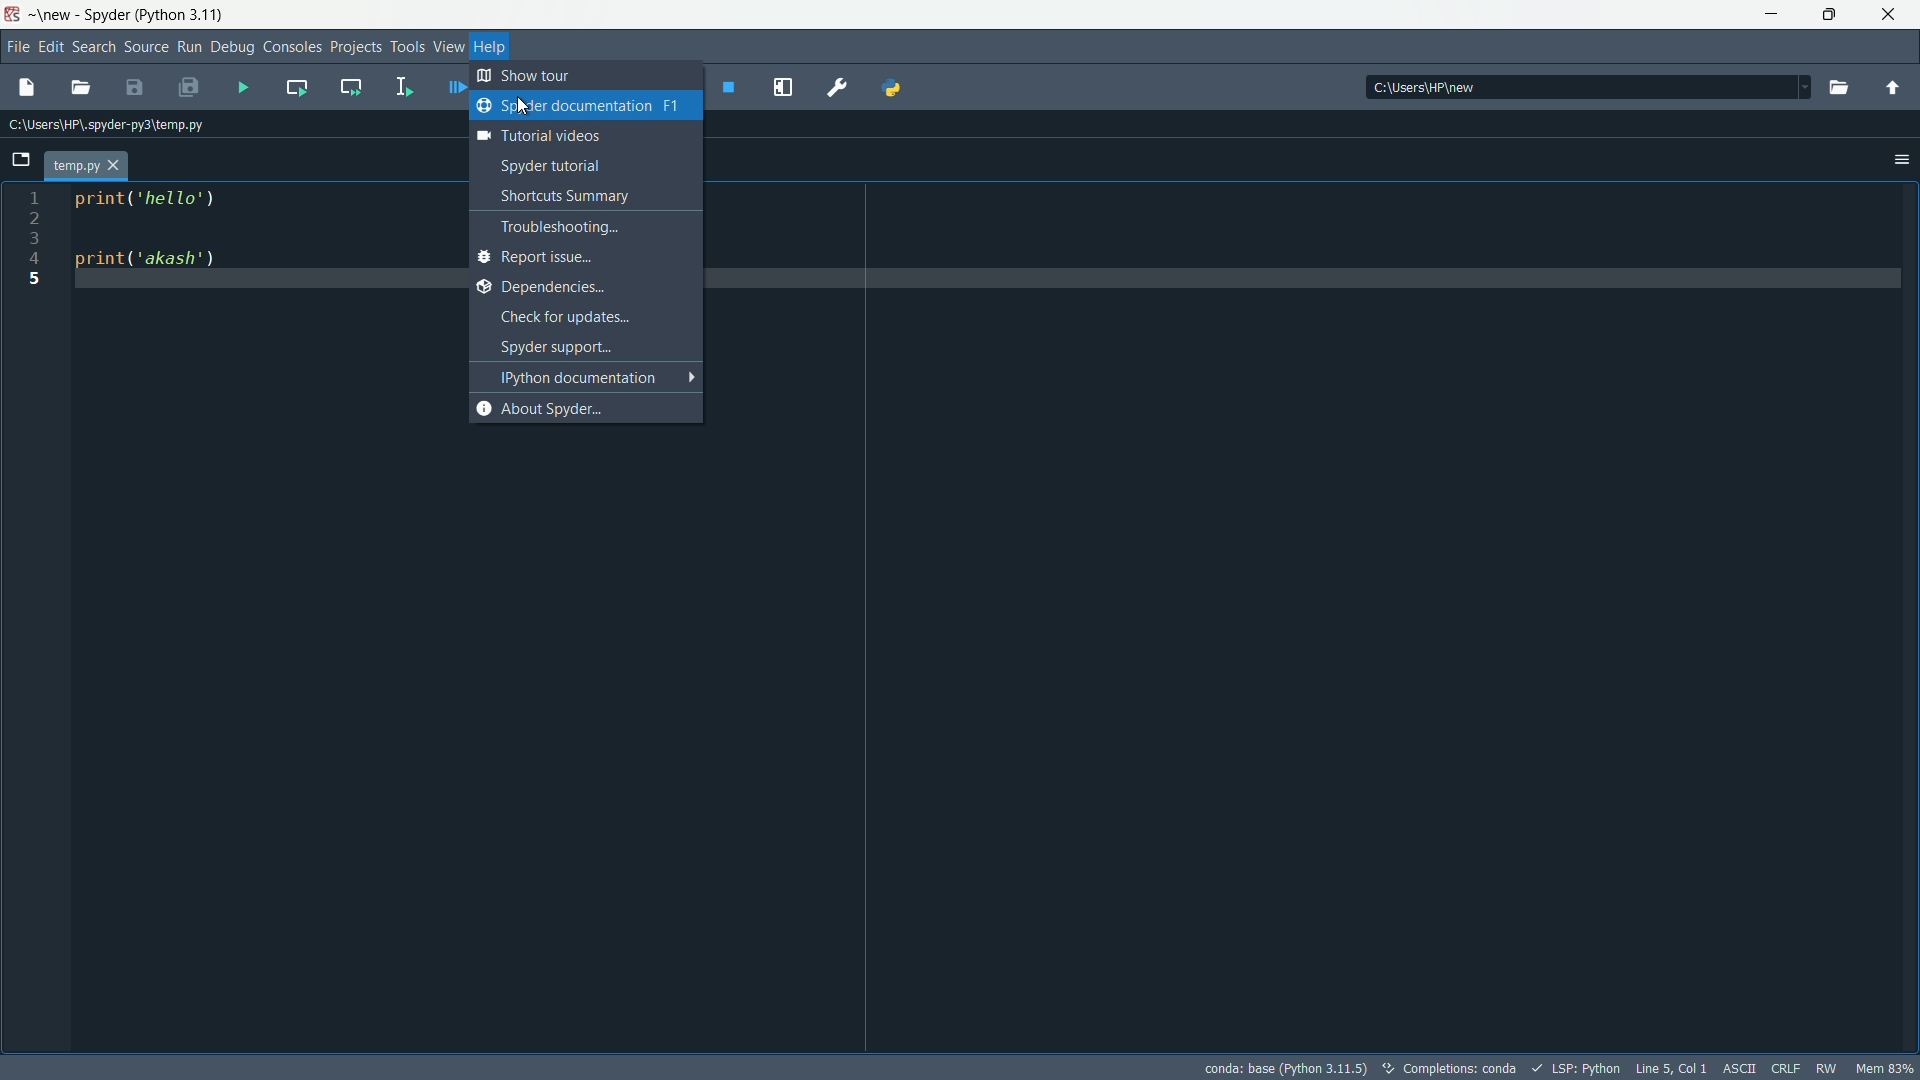  I want to click on Completions: conda, so click(1451, 1069).